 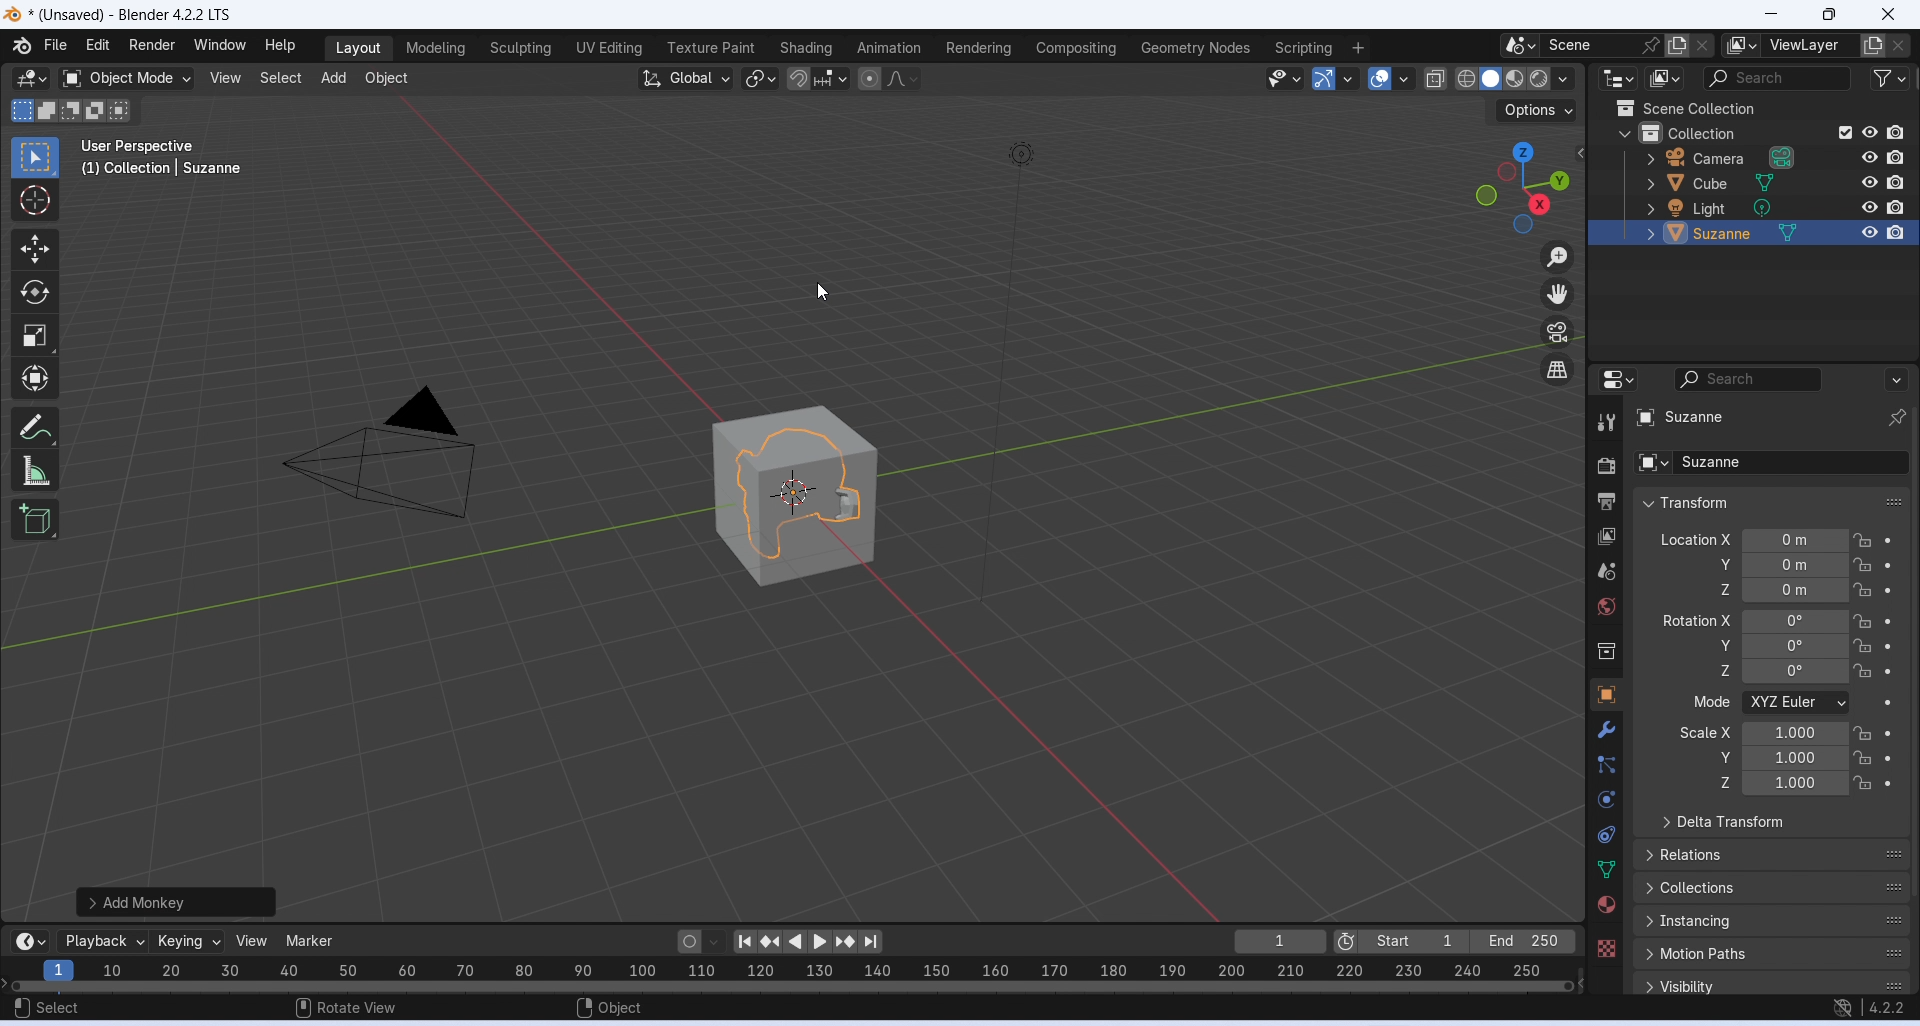 What do you see at coordinates (1607, 537) in the screenshot?
I see `view layer` at bounding box center [1607, 537].